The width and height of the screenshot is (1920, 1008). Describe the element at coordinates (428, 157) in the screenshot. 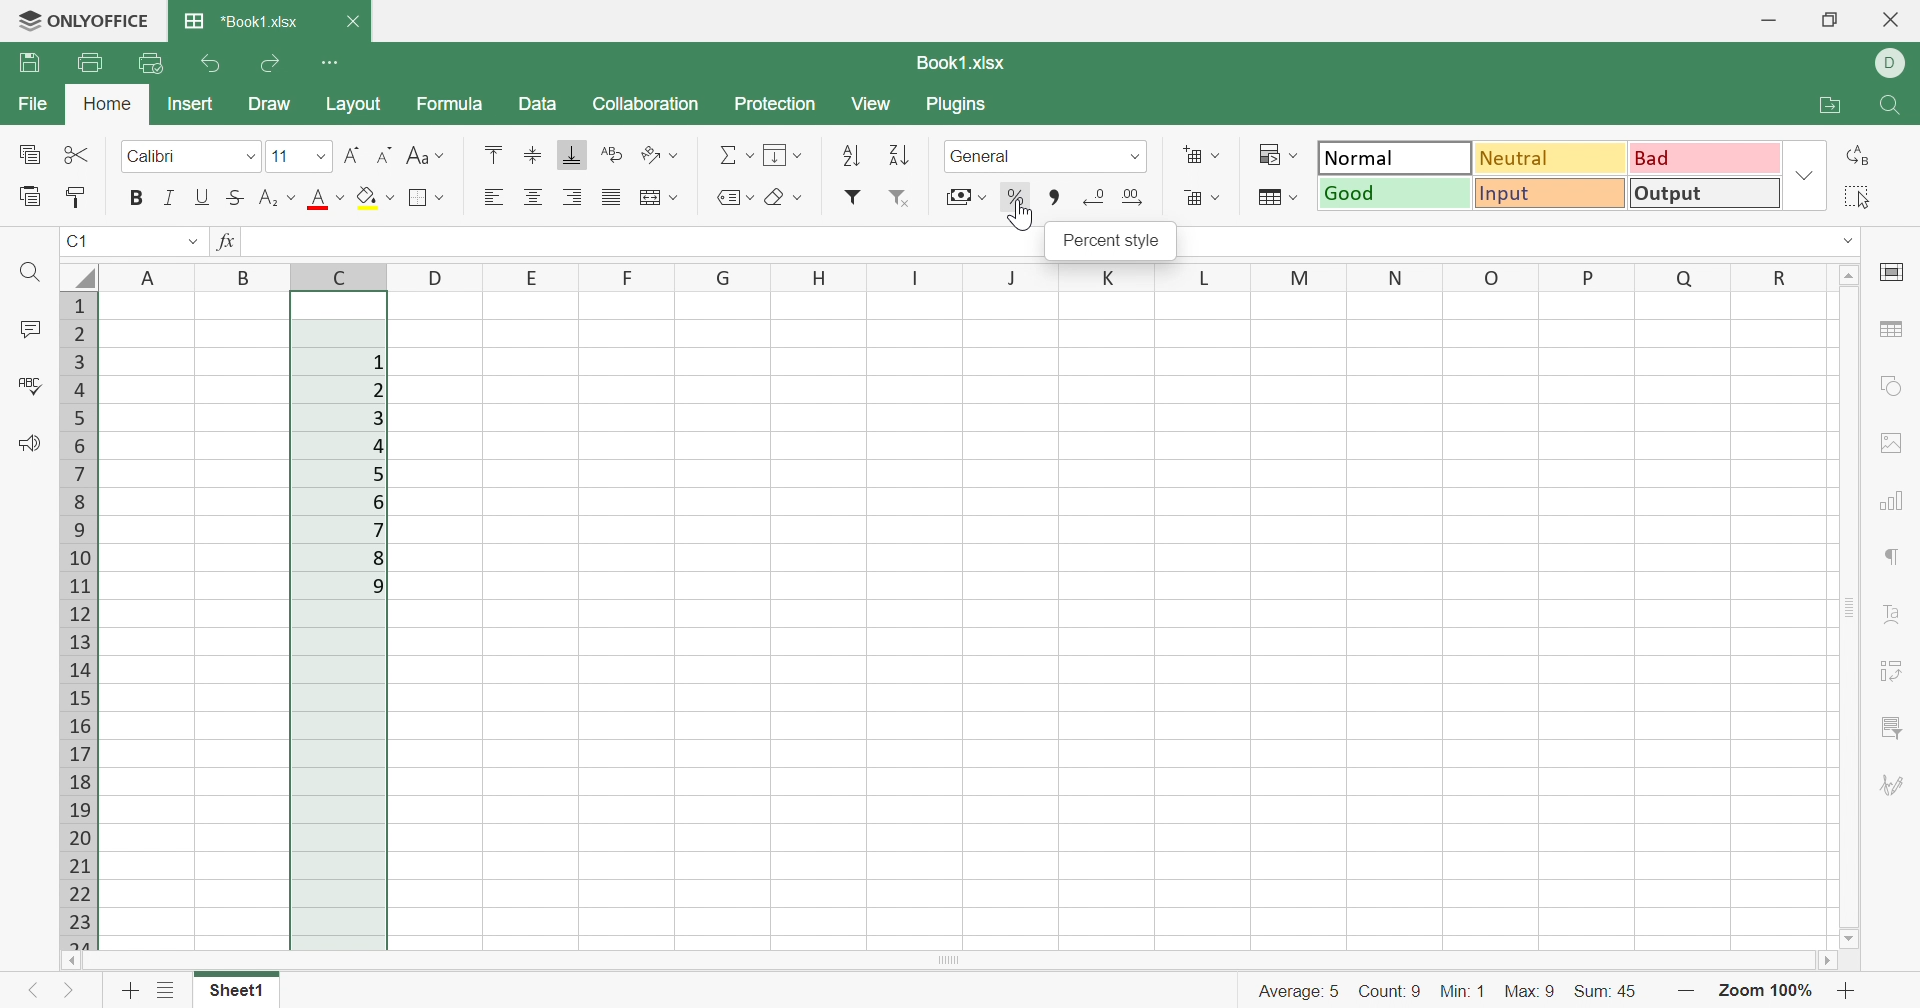

I see `Change case` at that location.